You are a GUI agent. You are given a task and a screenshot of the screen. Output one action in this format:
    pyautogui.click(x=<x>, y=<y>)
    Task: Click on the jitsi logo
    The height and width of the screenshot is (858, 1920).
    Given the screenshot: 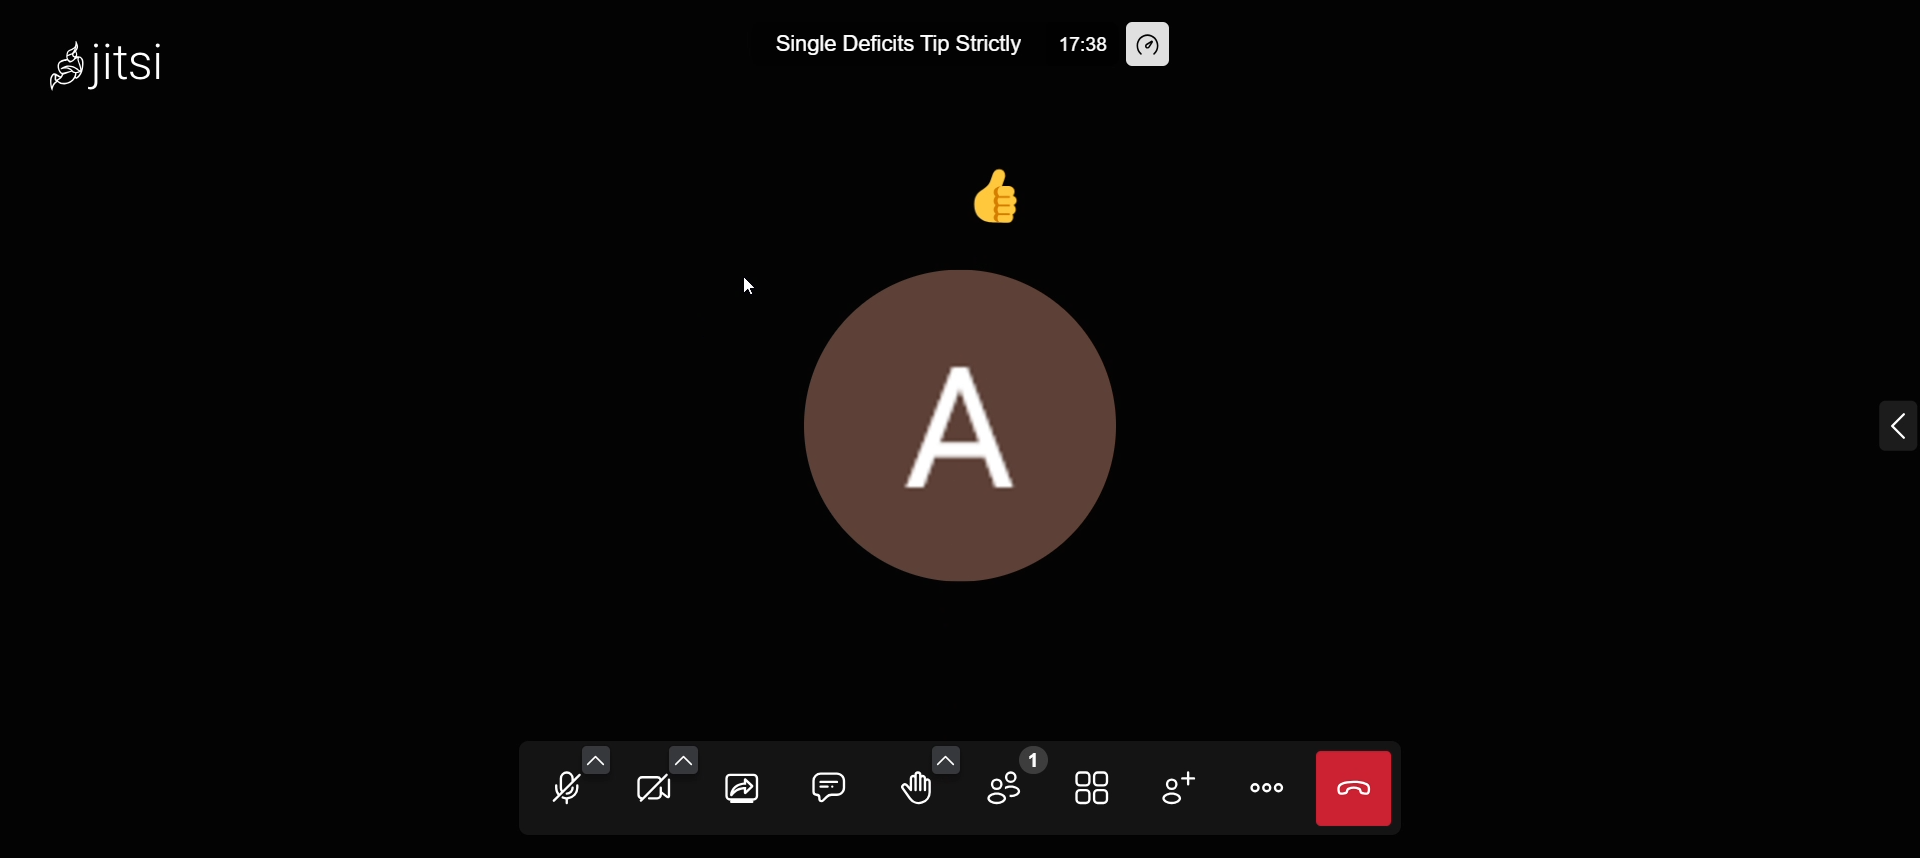 What is the action you would take?
    pyautogui.click(x=58, y=71)
    